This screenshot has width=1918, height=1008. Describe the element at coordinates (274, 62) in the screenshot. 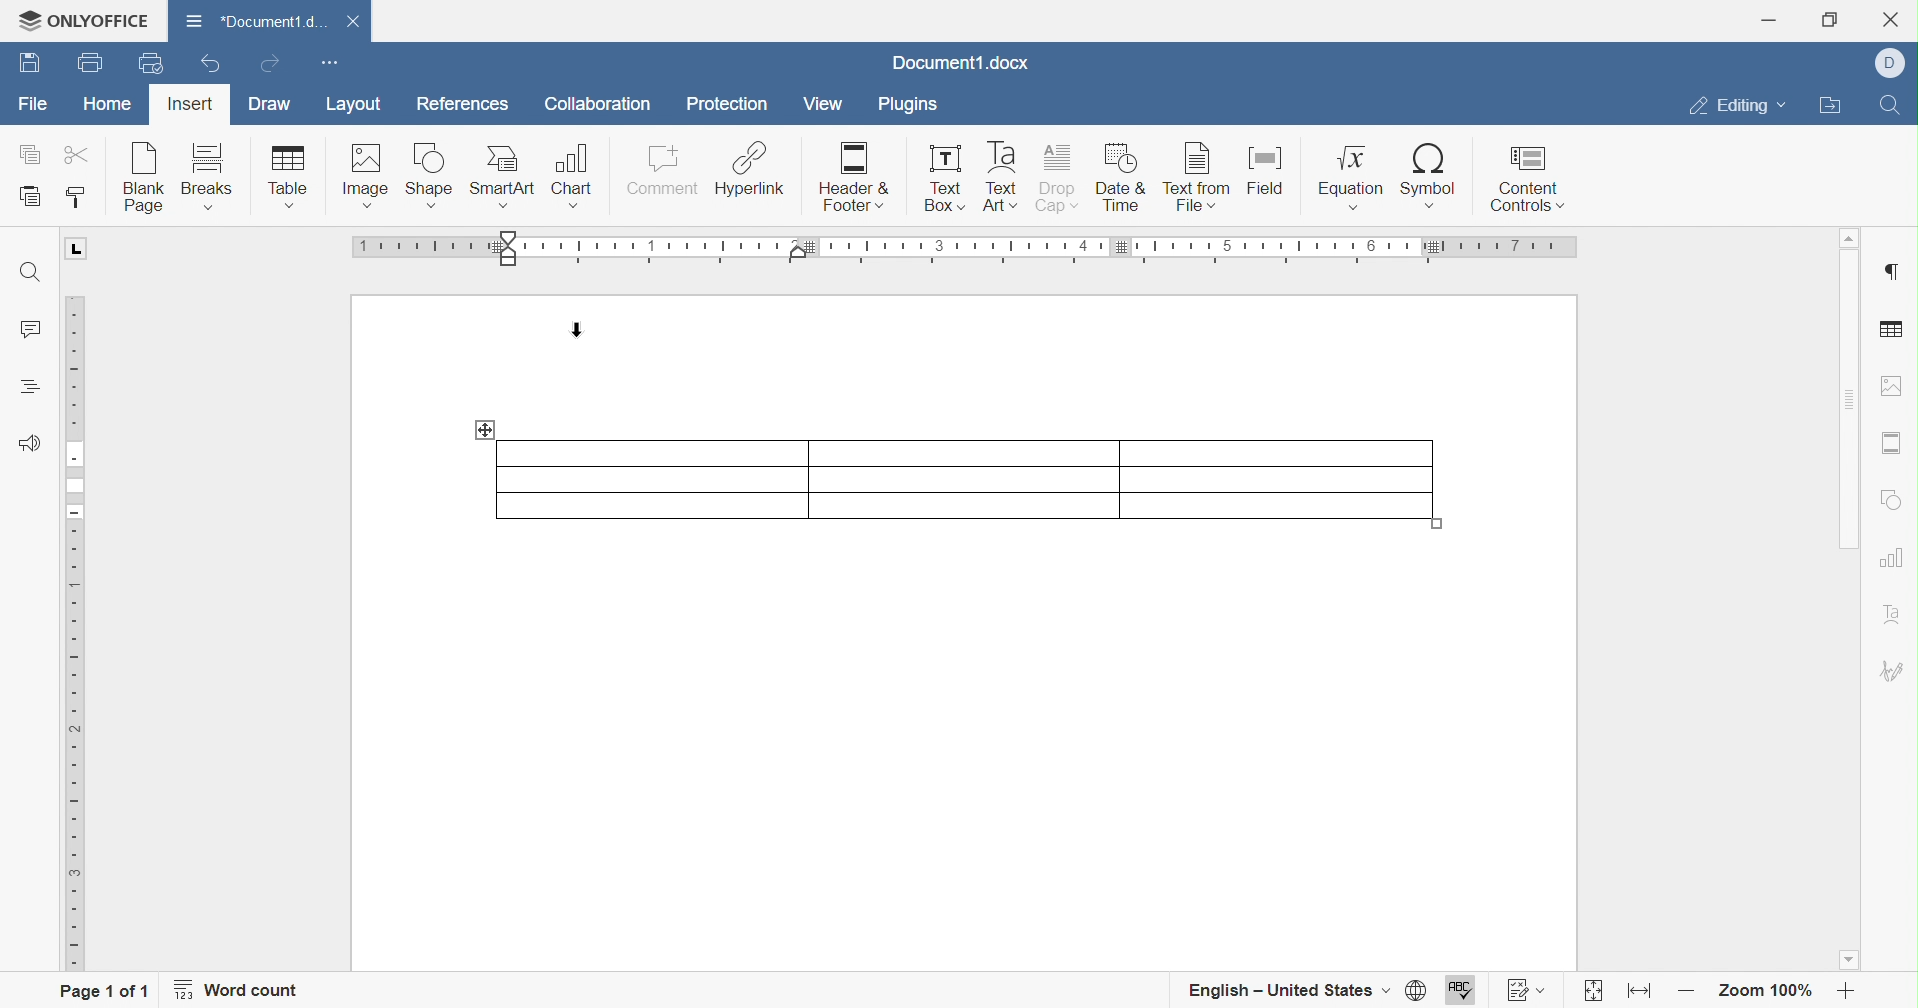

I see `Redo` at that location.